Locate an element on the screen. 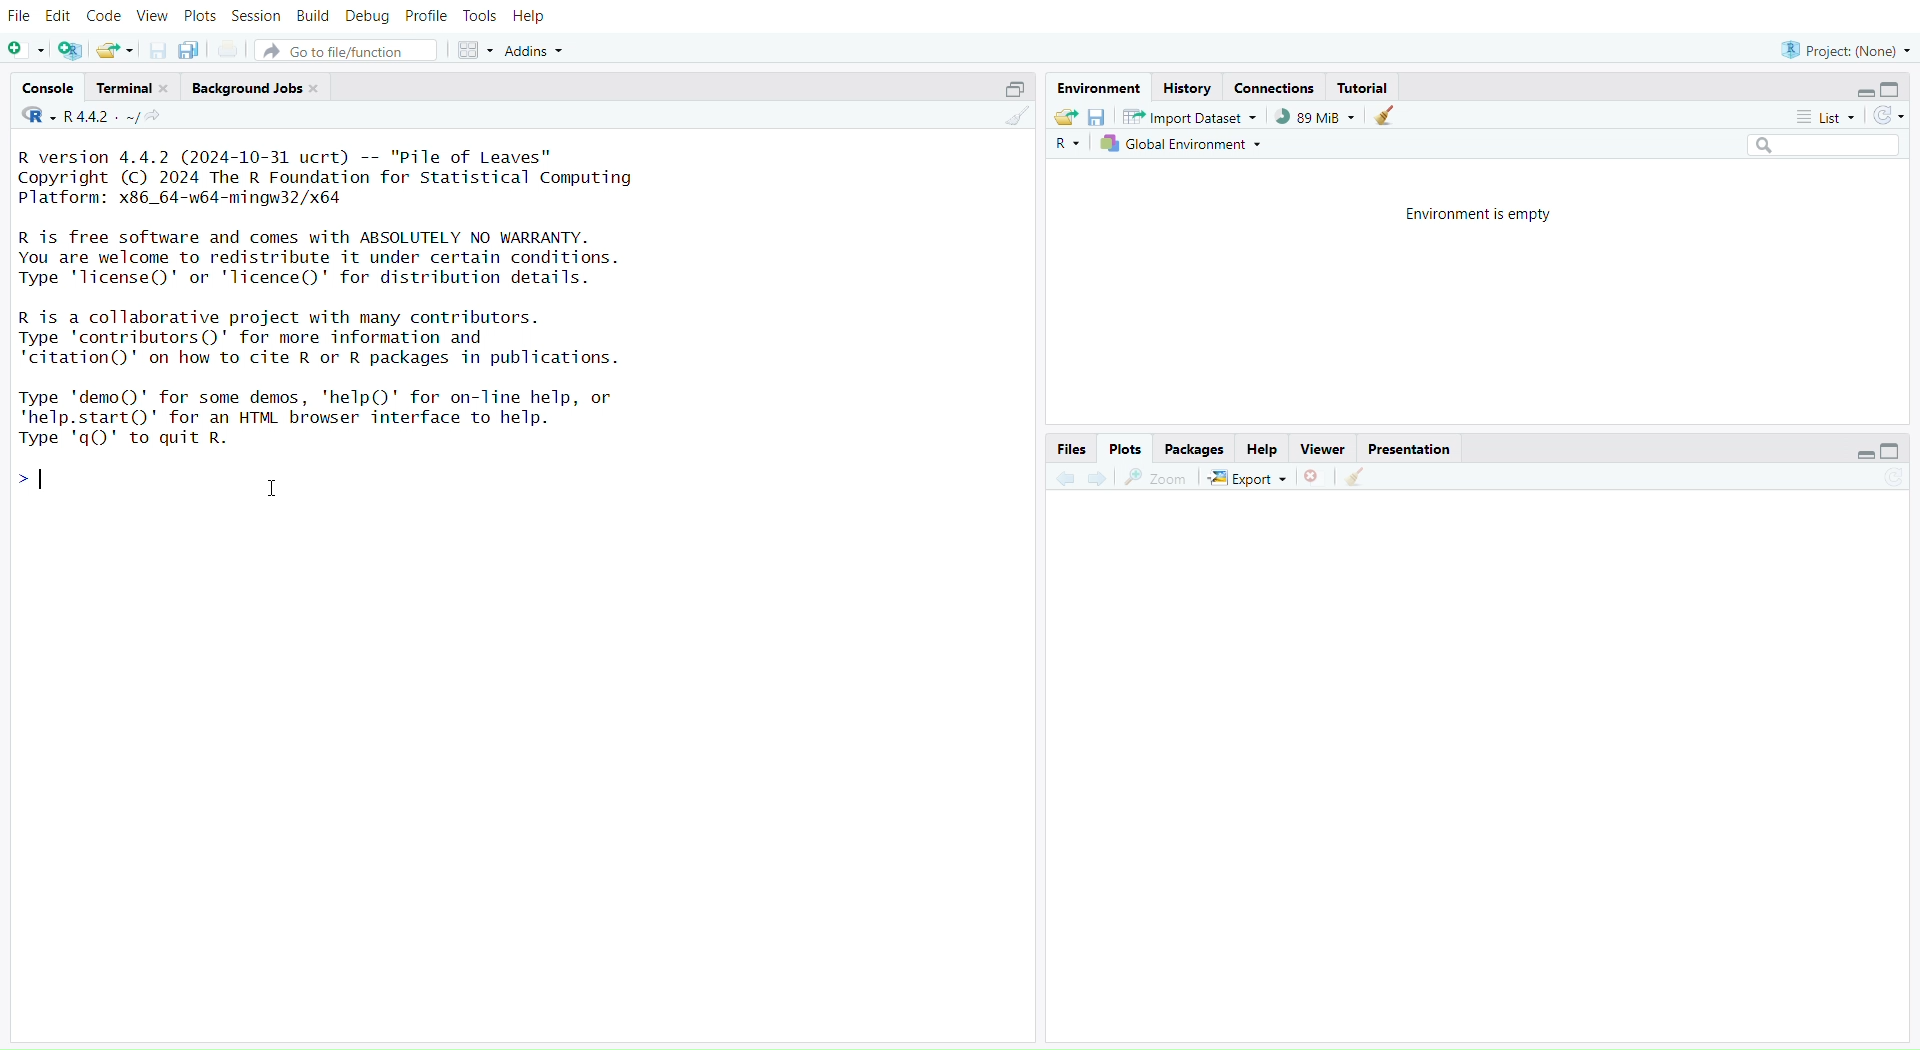  Current console (Ctrl + L) is located at coordinates (1389, 119).